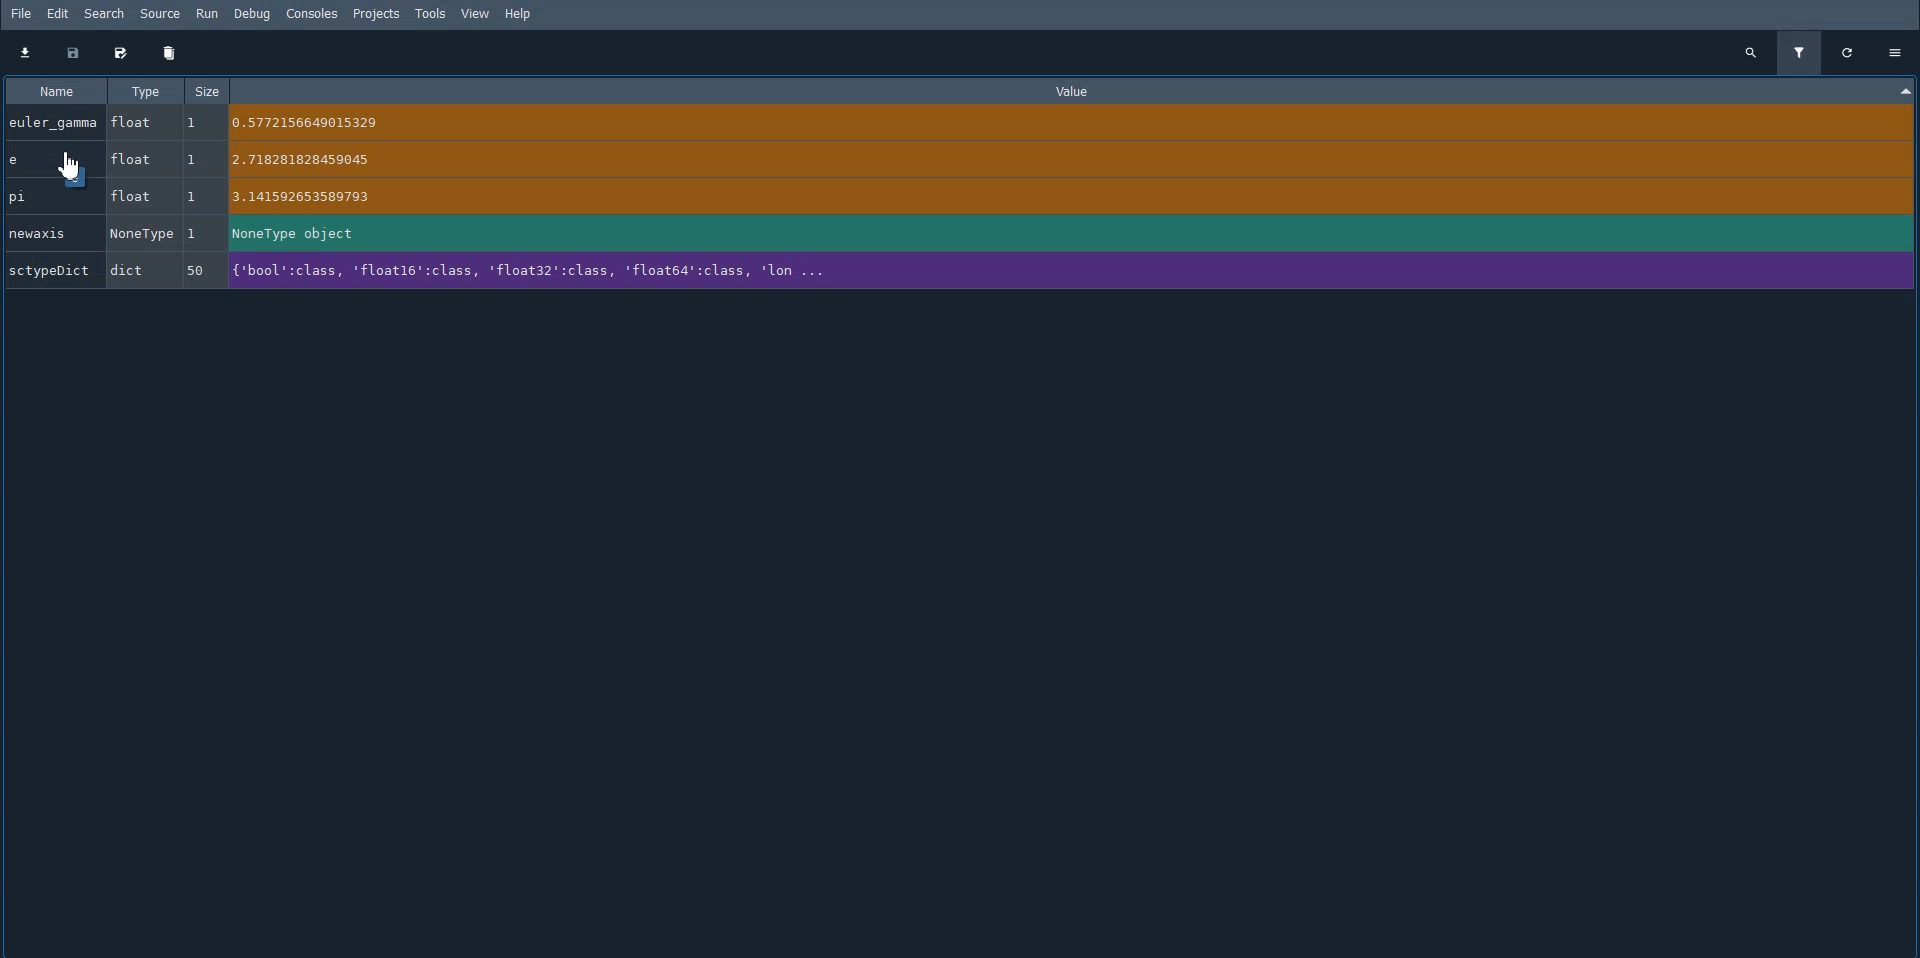  Describe the element at coordinates (1850, 52) in the screenshot. I see `Refresh all variables ` at that location.